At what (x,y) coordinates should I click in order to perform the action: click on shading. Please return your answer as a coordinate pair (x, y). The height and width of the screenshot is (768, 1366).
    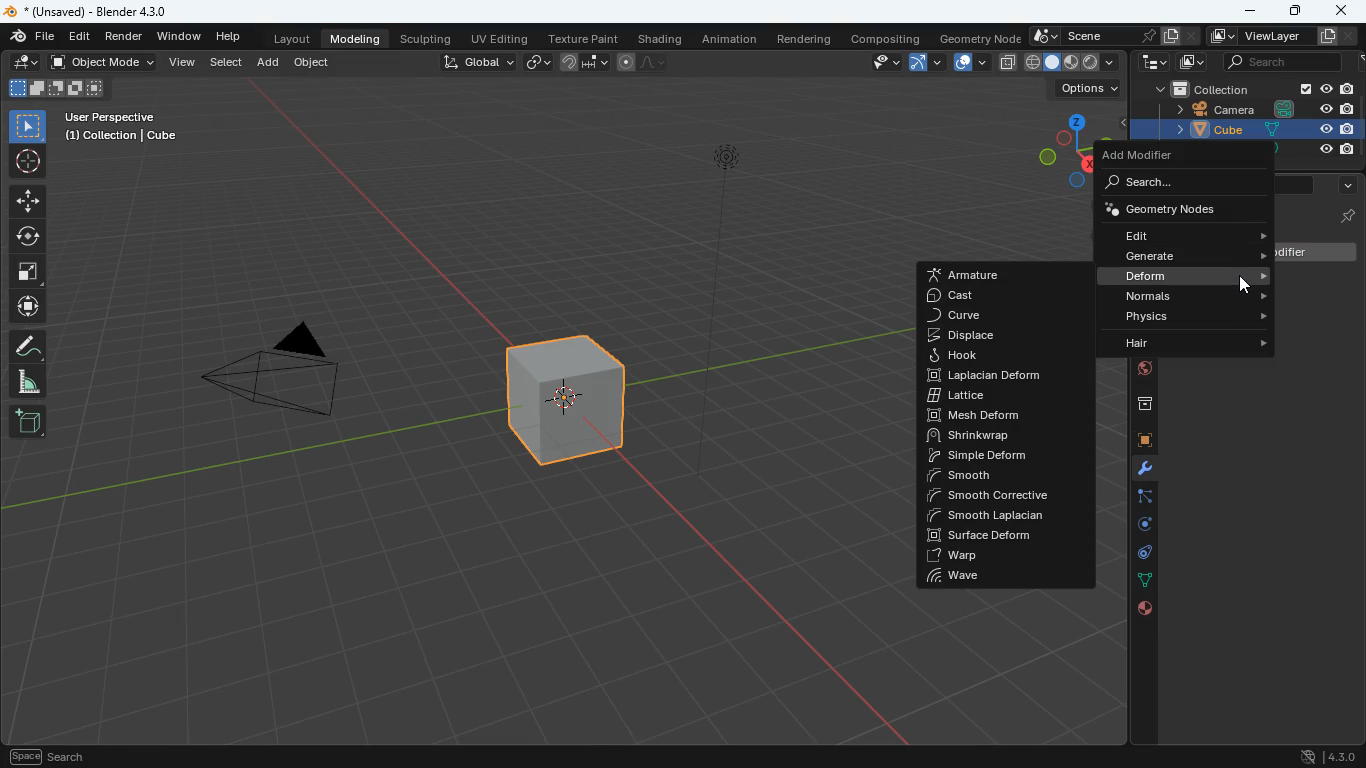
    Looking at the image, I should click on (663, 37).